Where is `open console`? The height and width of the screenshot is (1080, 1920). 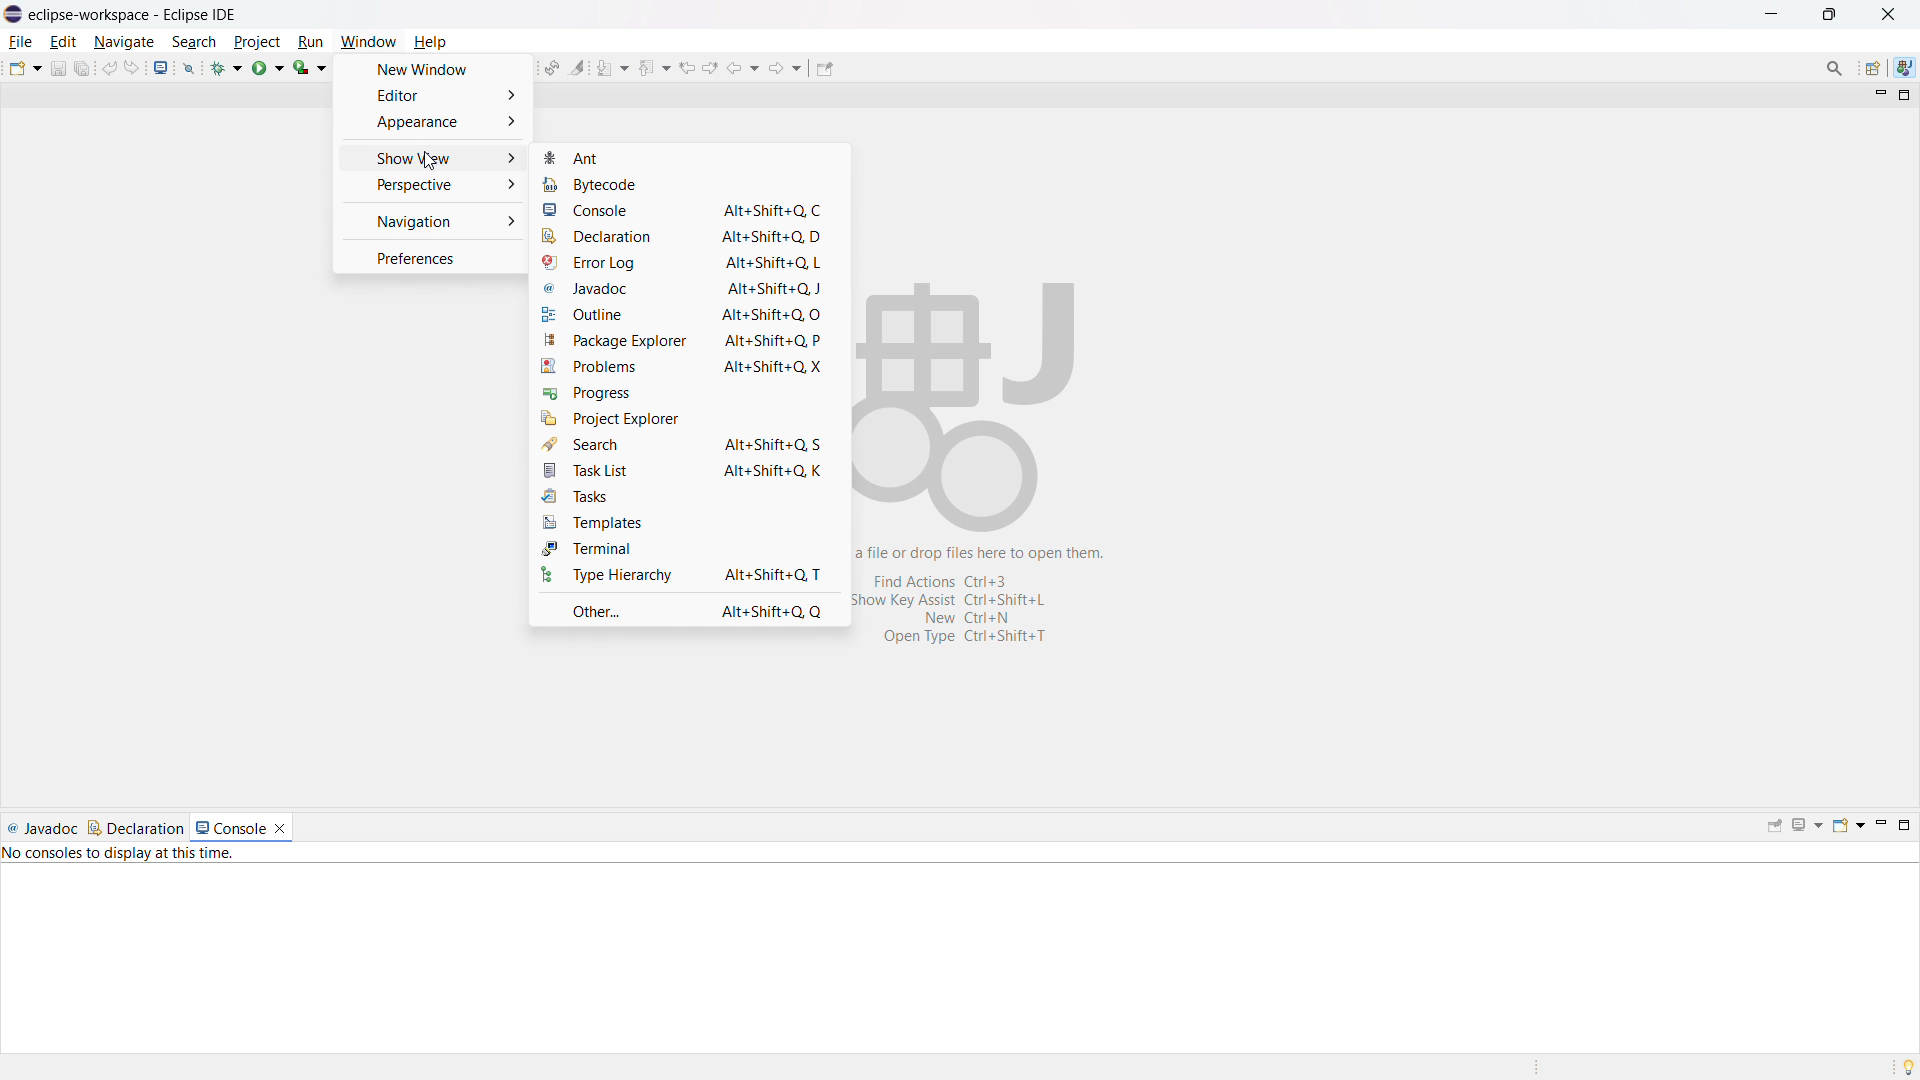 open console is located at coordinates (162, 67).